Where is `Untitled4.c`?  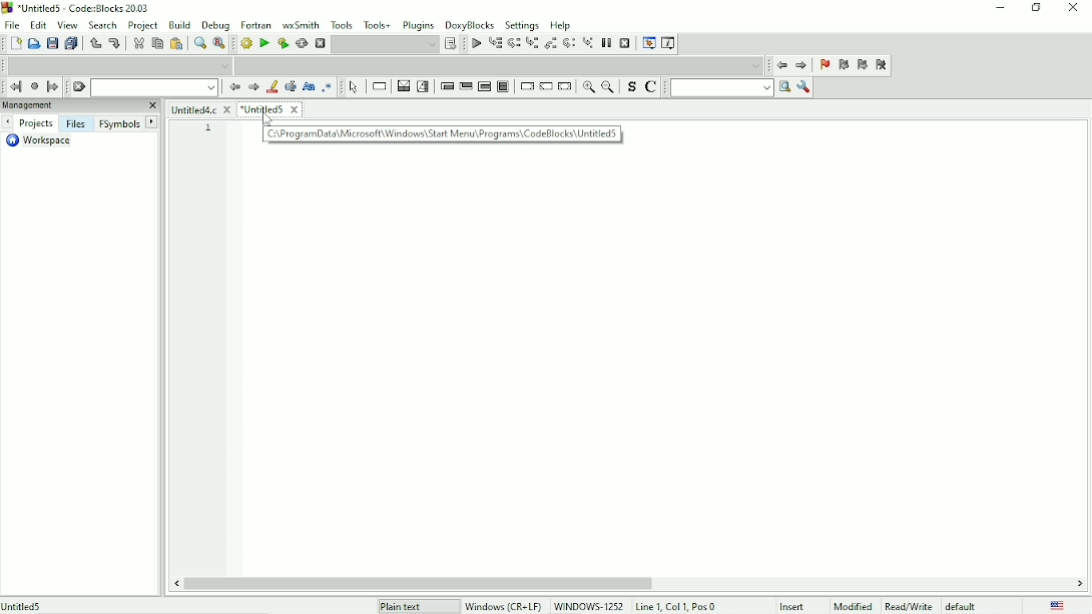
Untitled4.c is located at coordinates (201, 109).